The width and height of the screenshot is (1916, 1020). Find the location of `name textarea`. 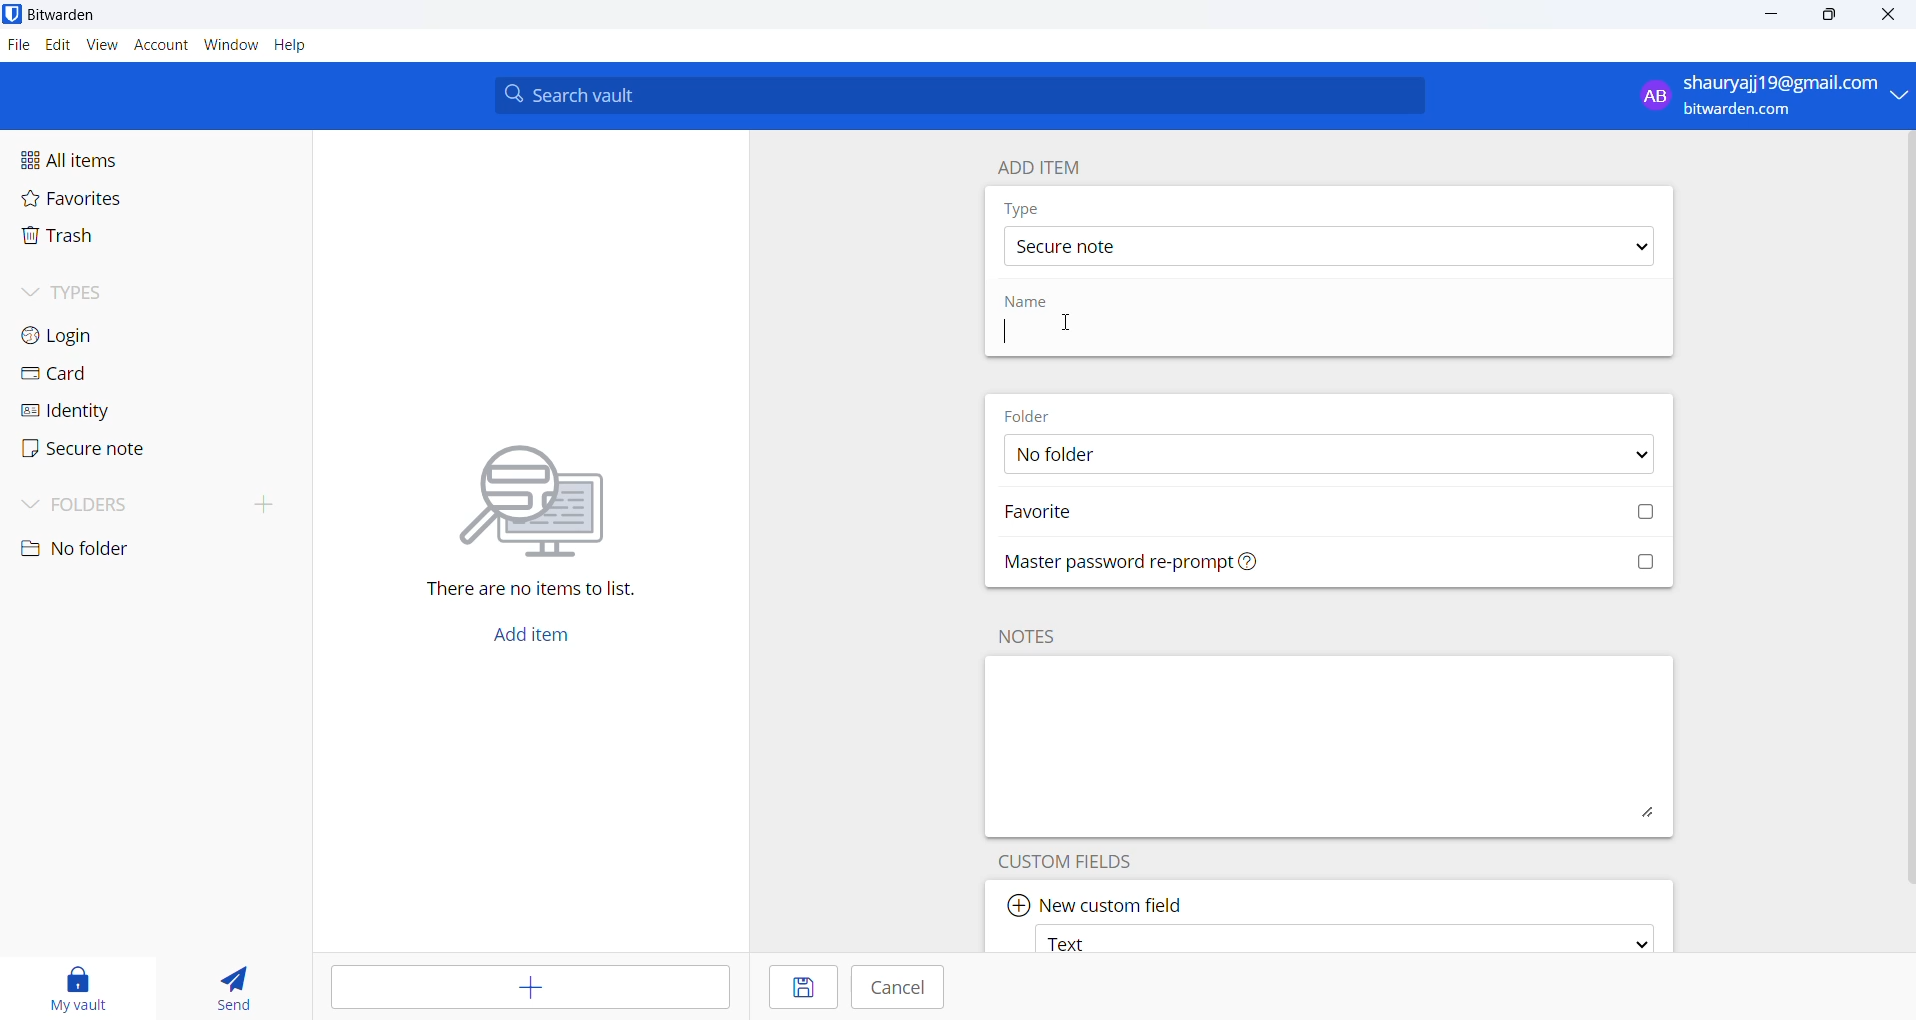

name textarea is located at coordinates (1220, 334).